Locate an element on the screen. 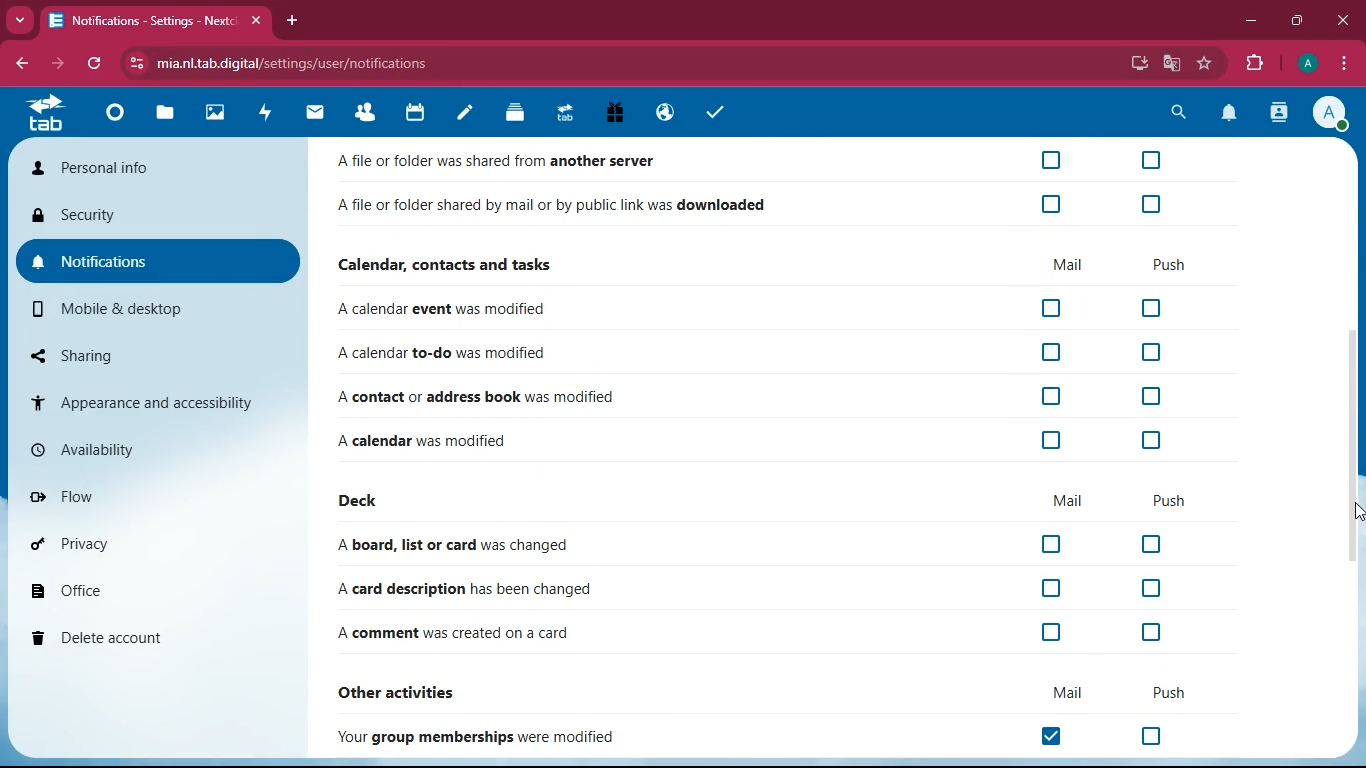 The width and height of the screenshot is (1366, 768). off is located at coordinates (1052, 309).